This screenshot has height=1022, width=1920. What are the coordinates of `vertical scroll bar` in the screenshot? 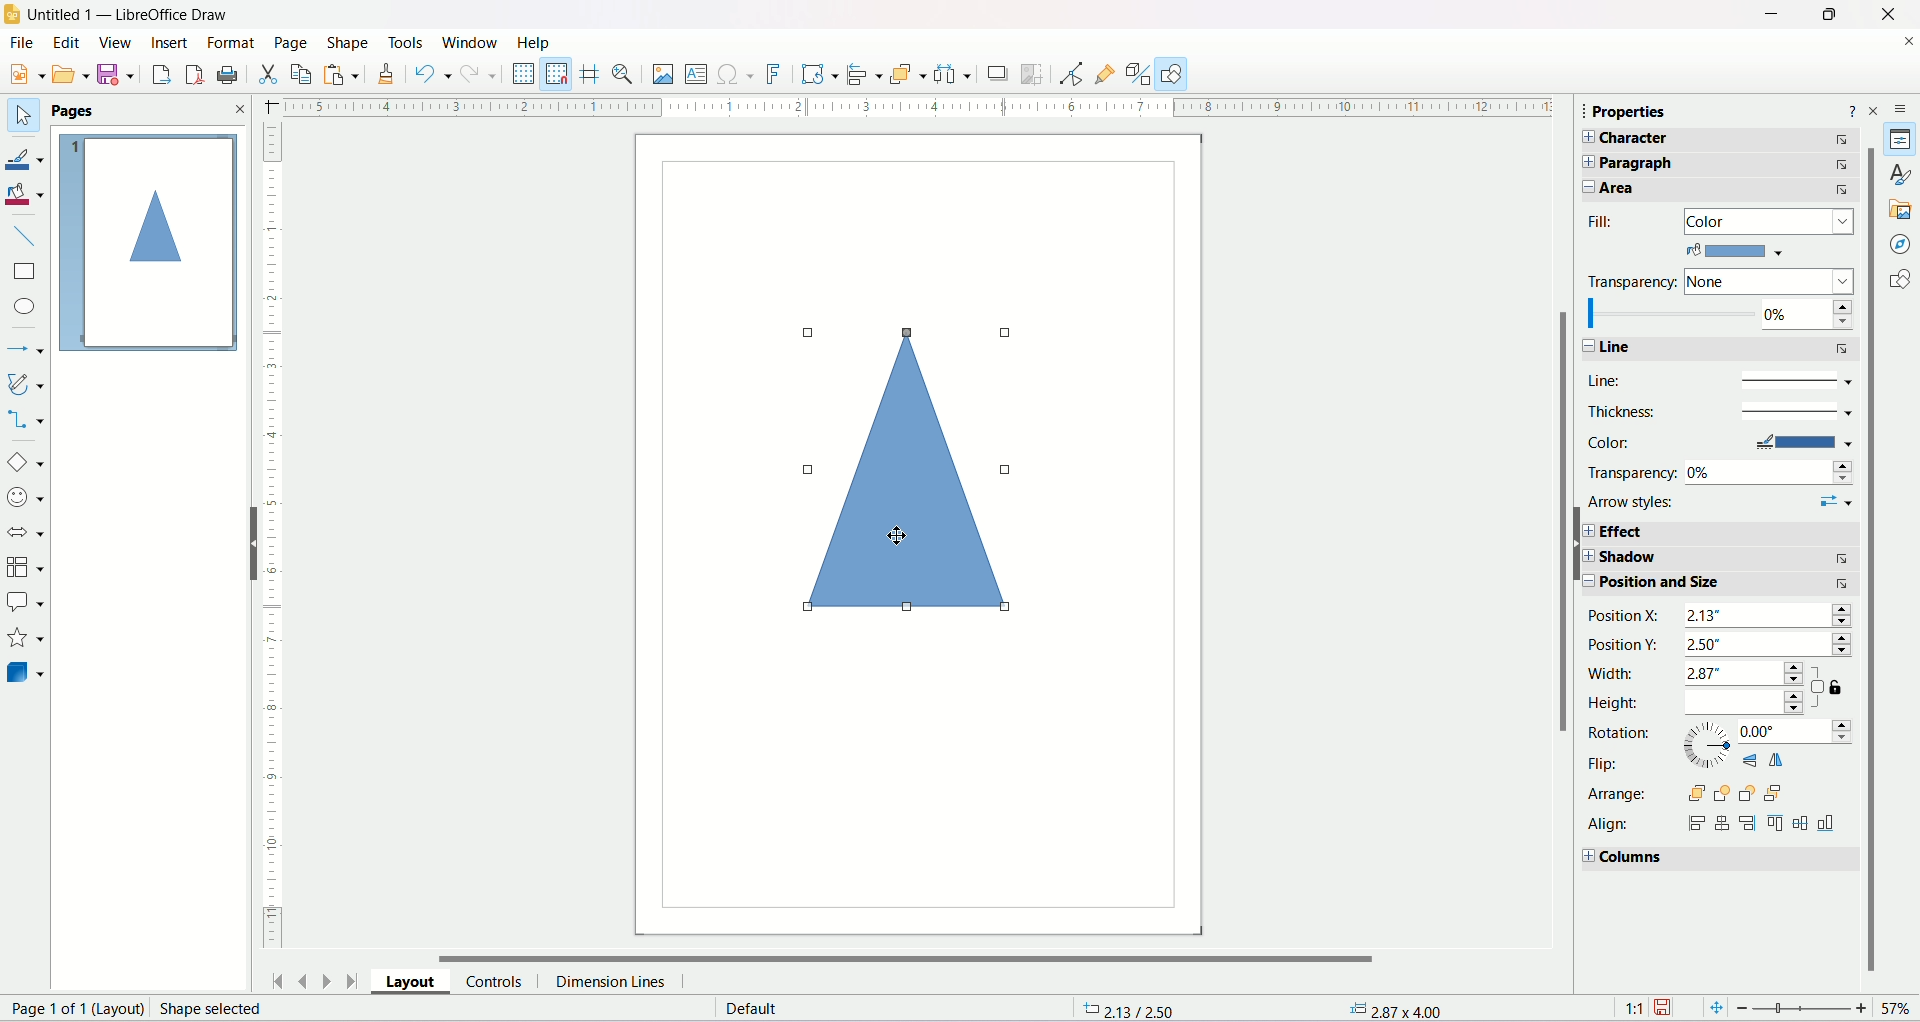 It's located at (1563, 504).